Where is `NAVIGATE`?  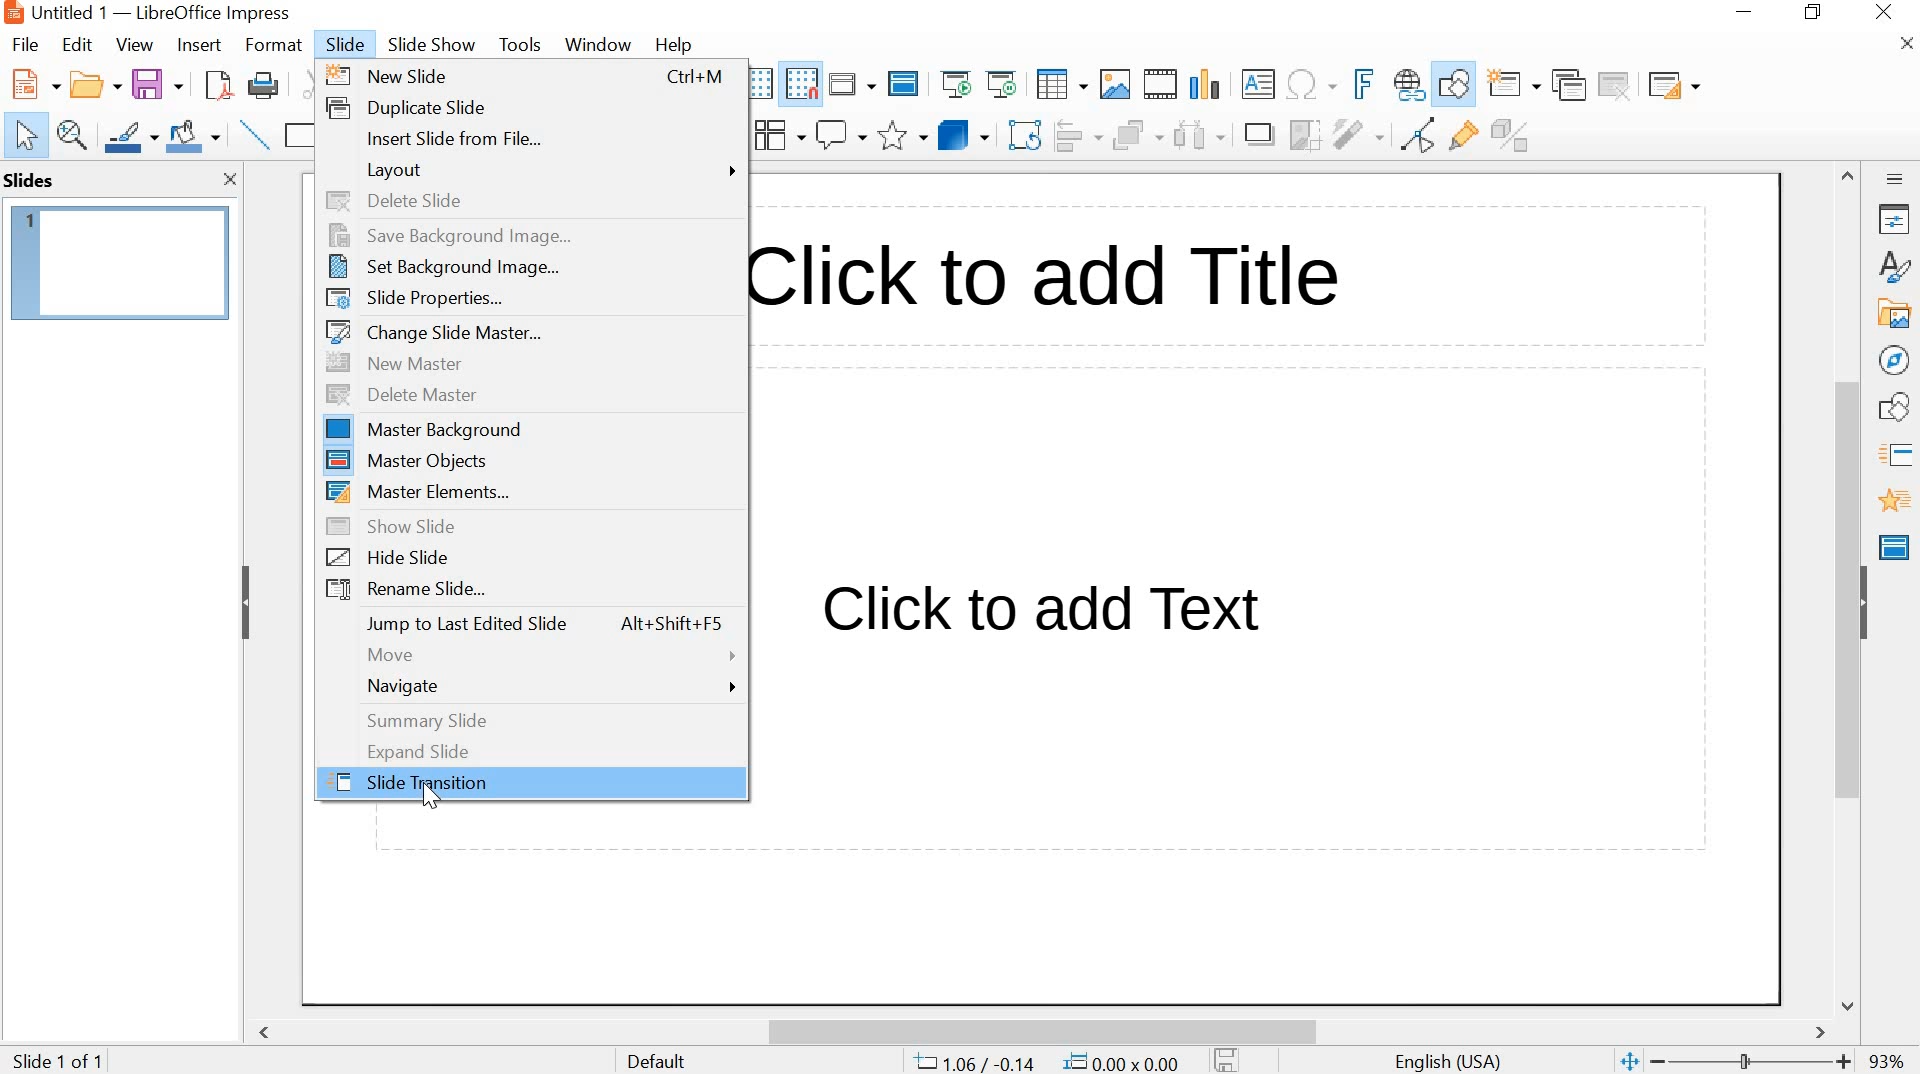 NAVIGATE is located at coordinates (530, 687).